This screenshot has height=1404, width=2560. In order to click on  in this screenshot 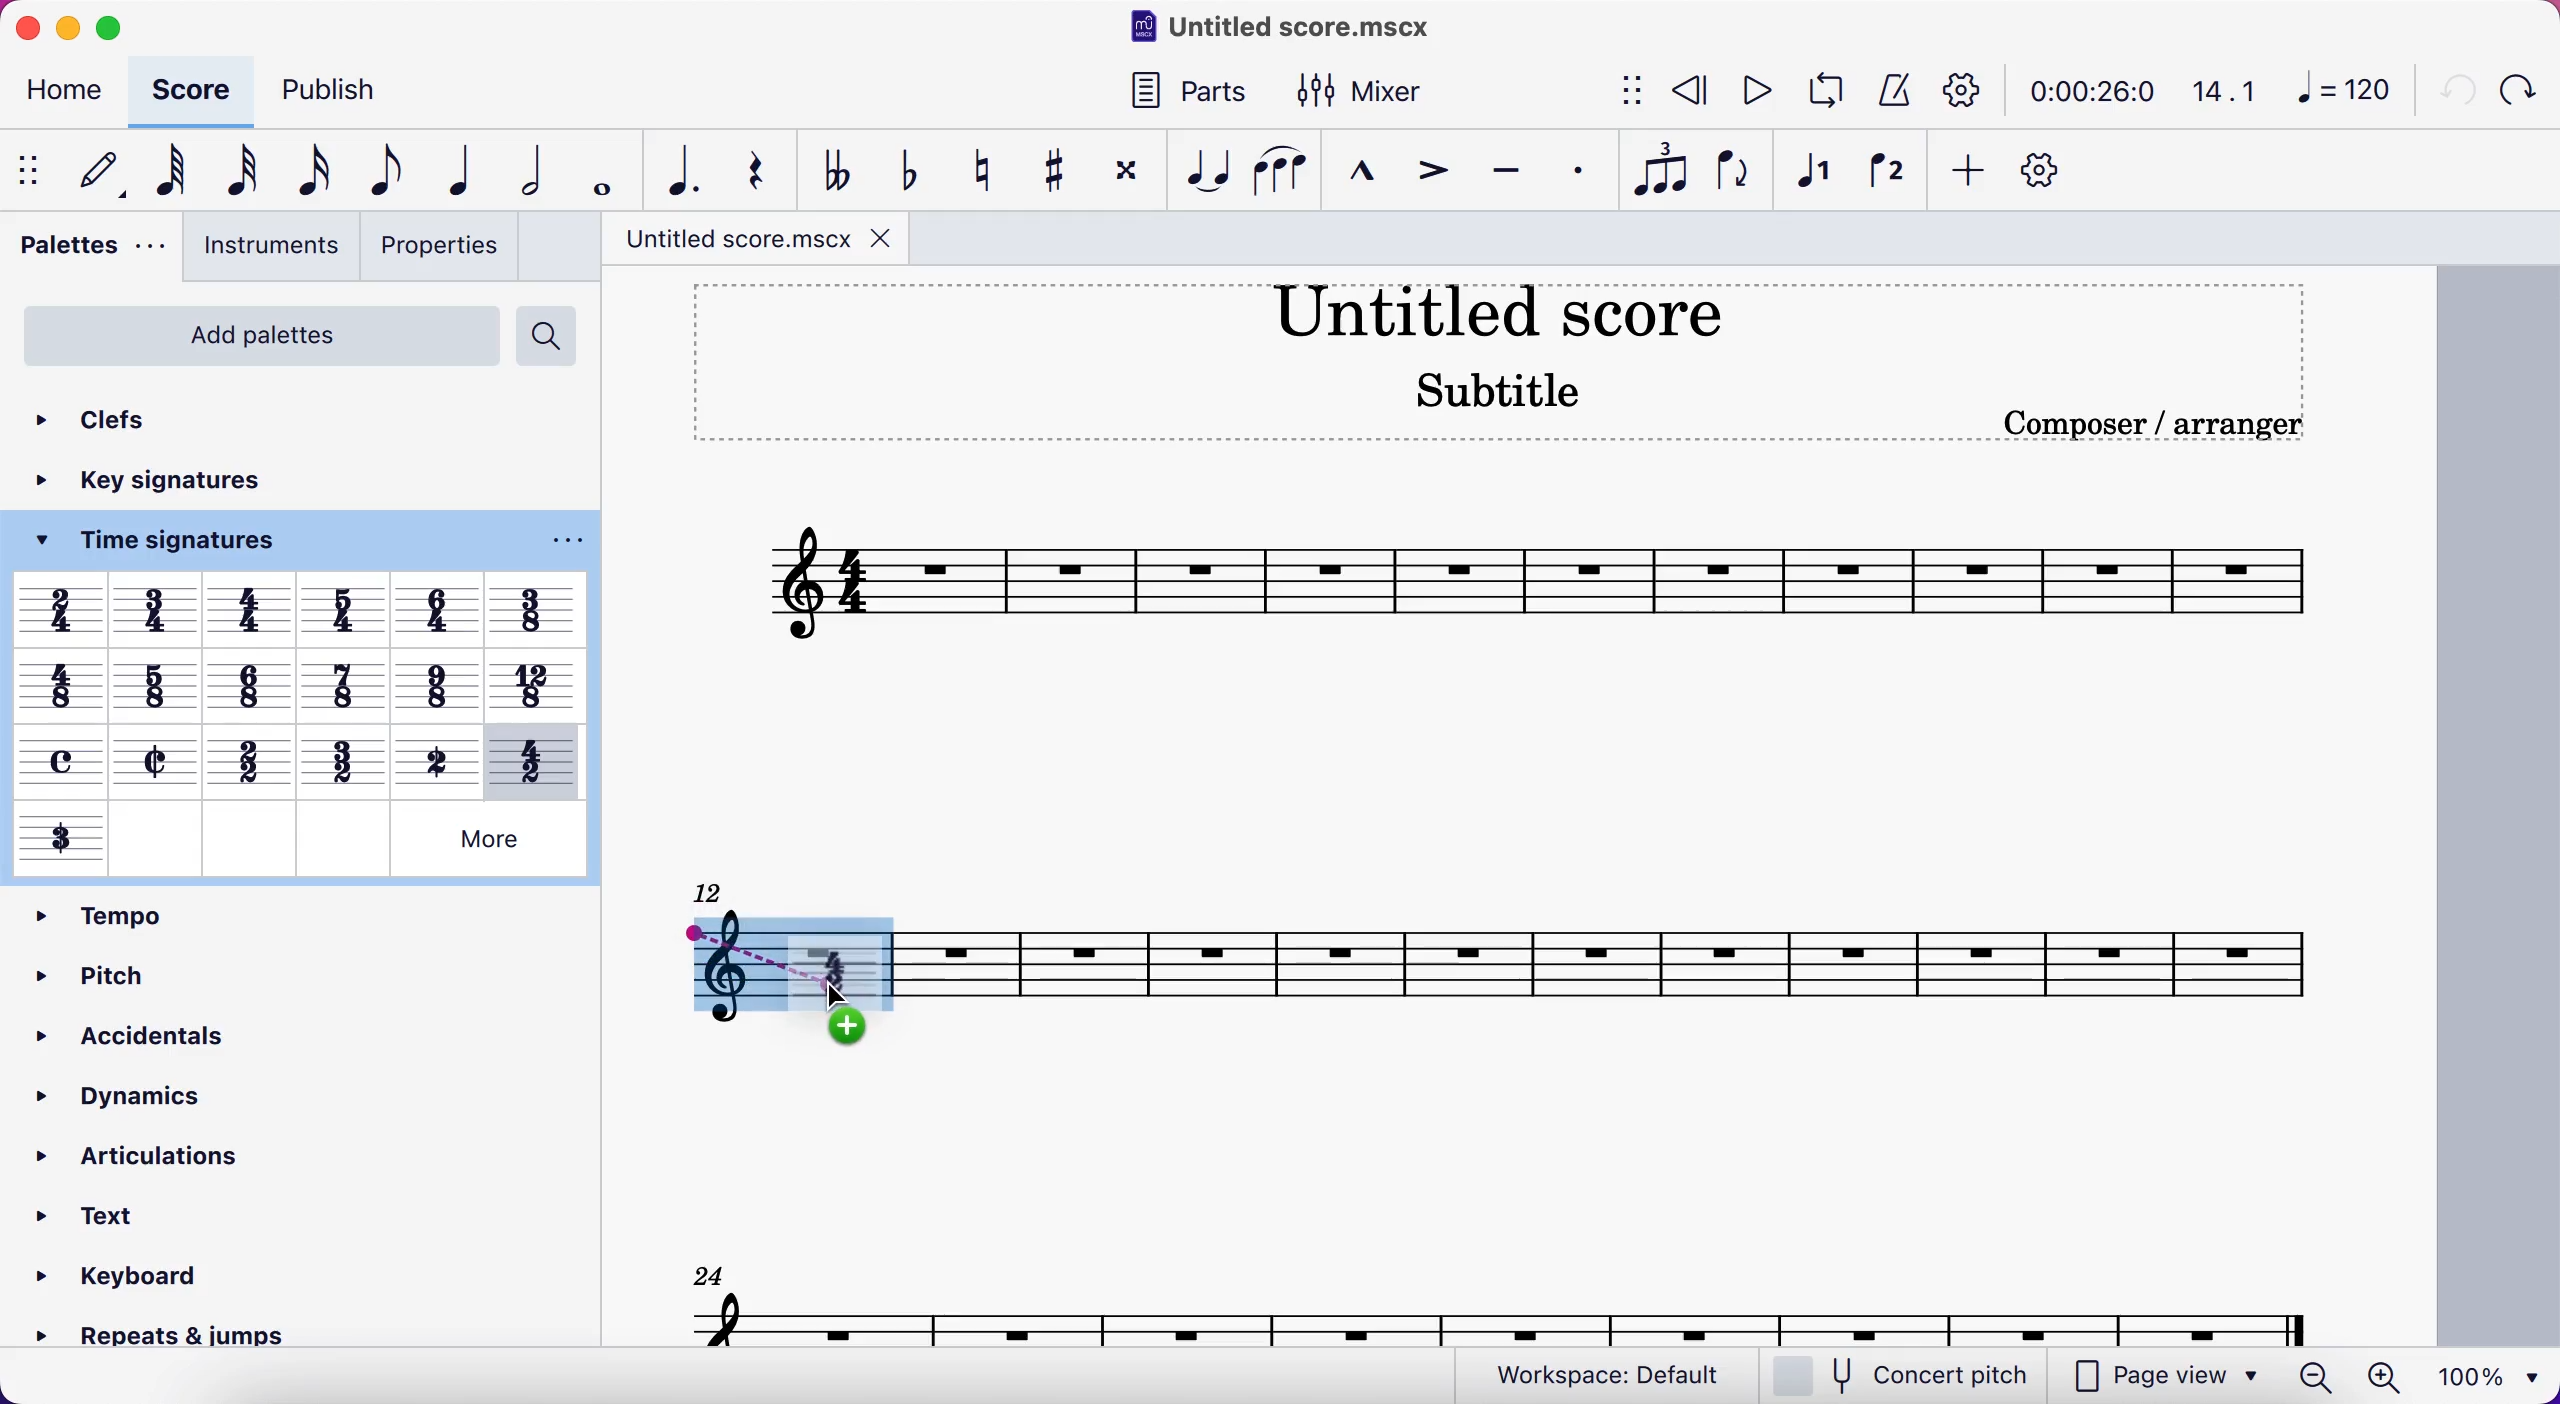, I will do `click(437, 757)`.